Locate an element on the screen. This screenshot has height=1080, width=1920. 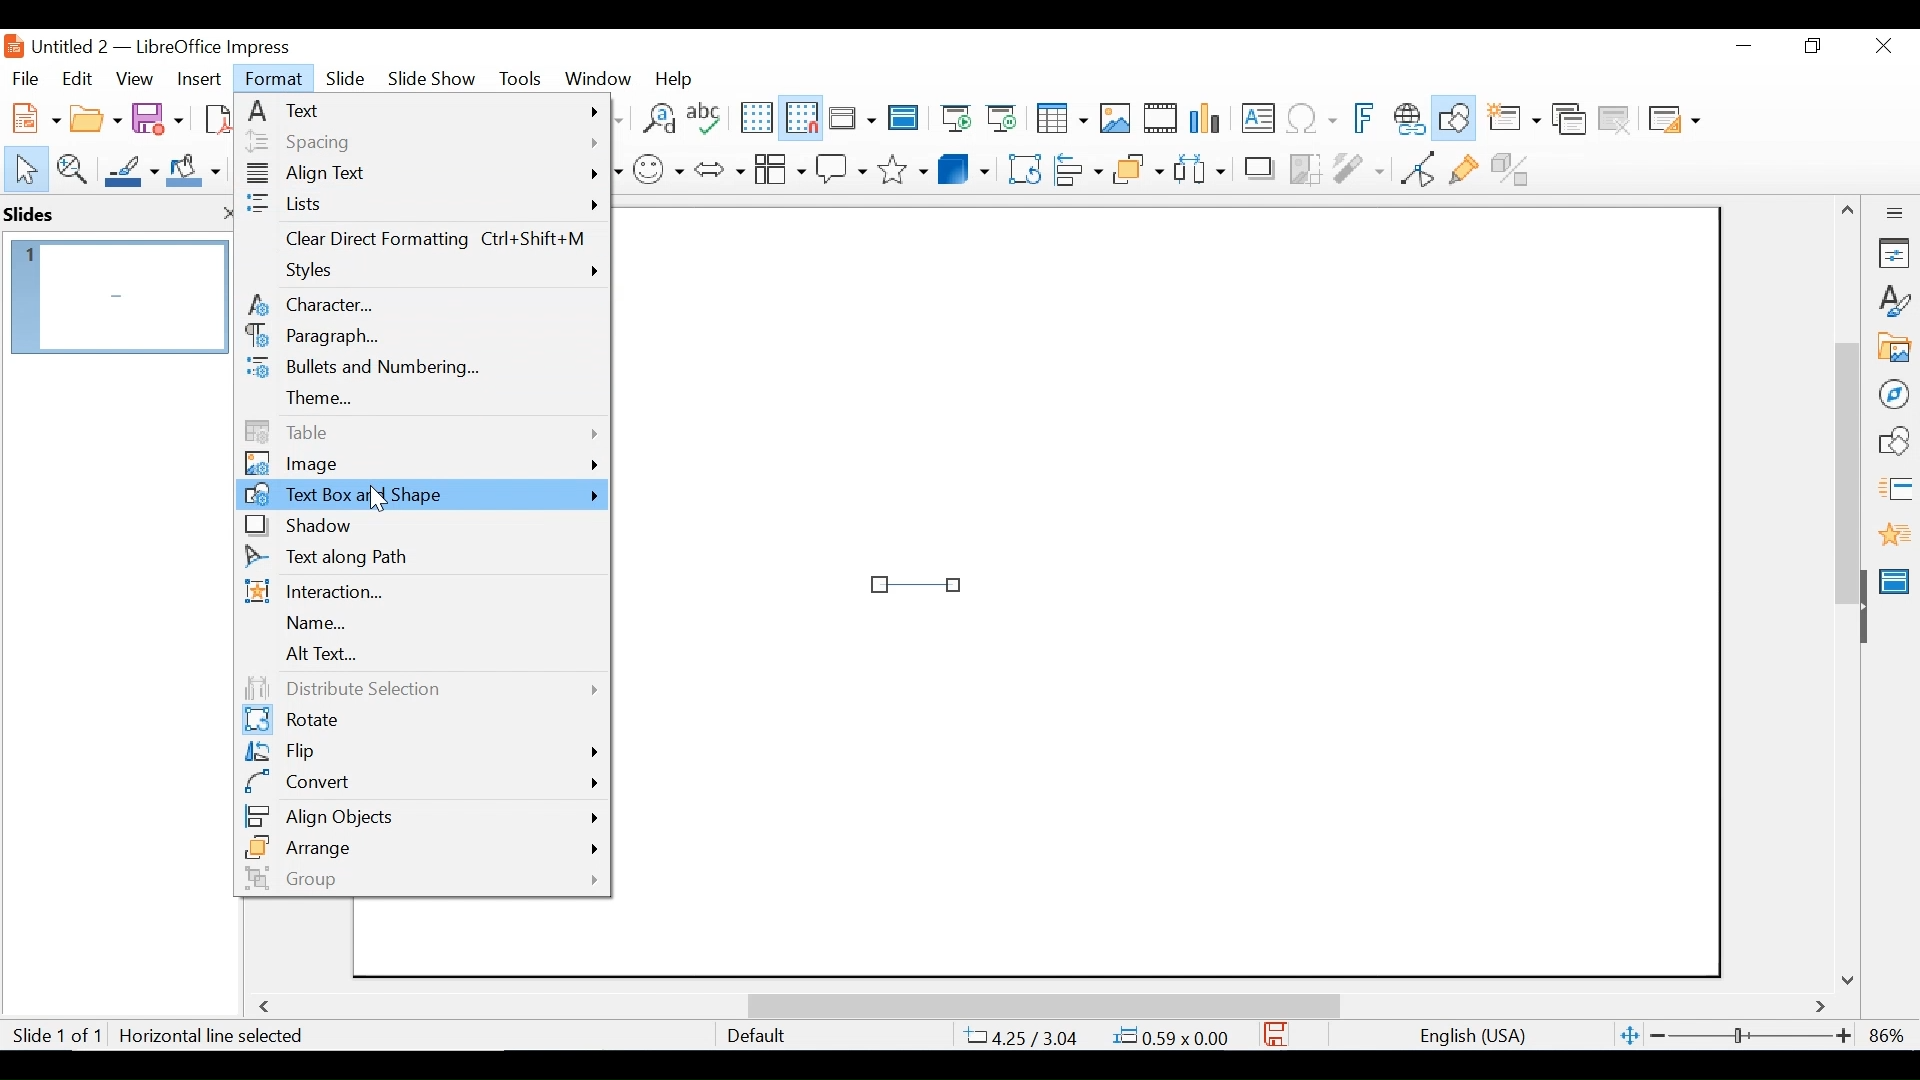
Delete Slide is located at coordinates (1613, 120).